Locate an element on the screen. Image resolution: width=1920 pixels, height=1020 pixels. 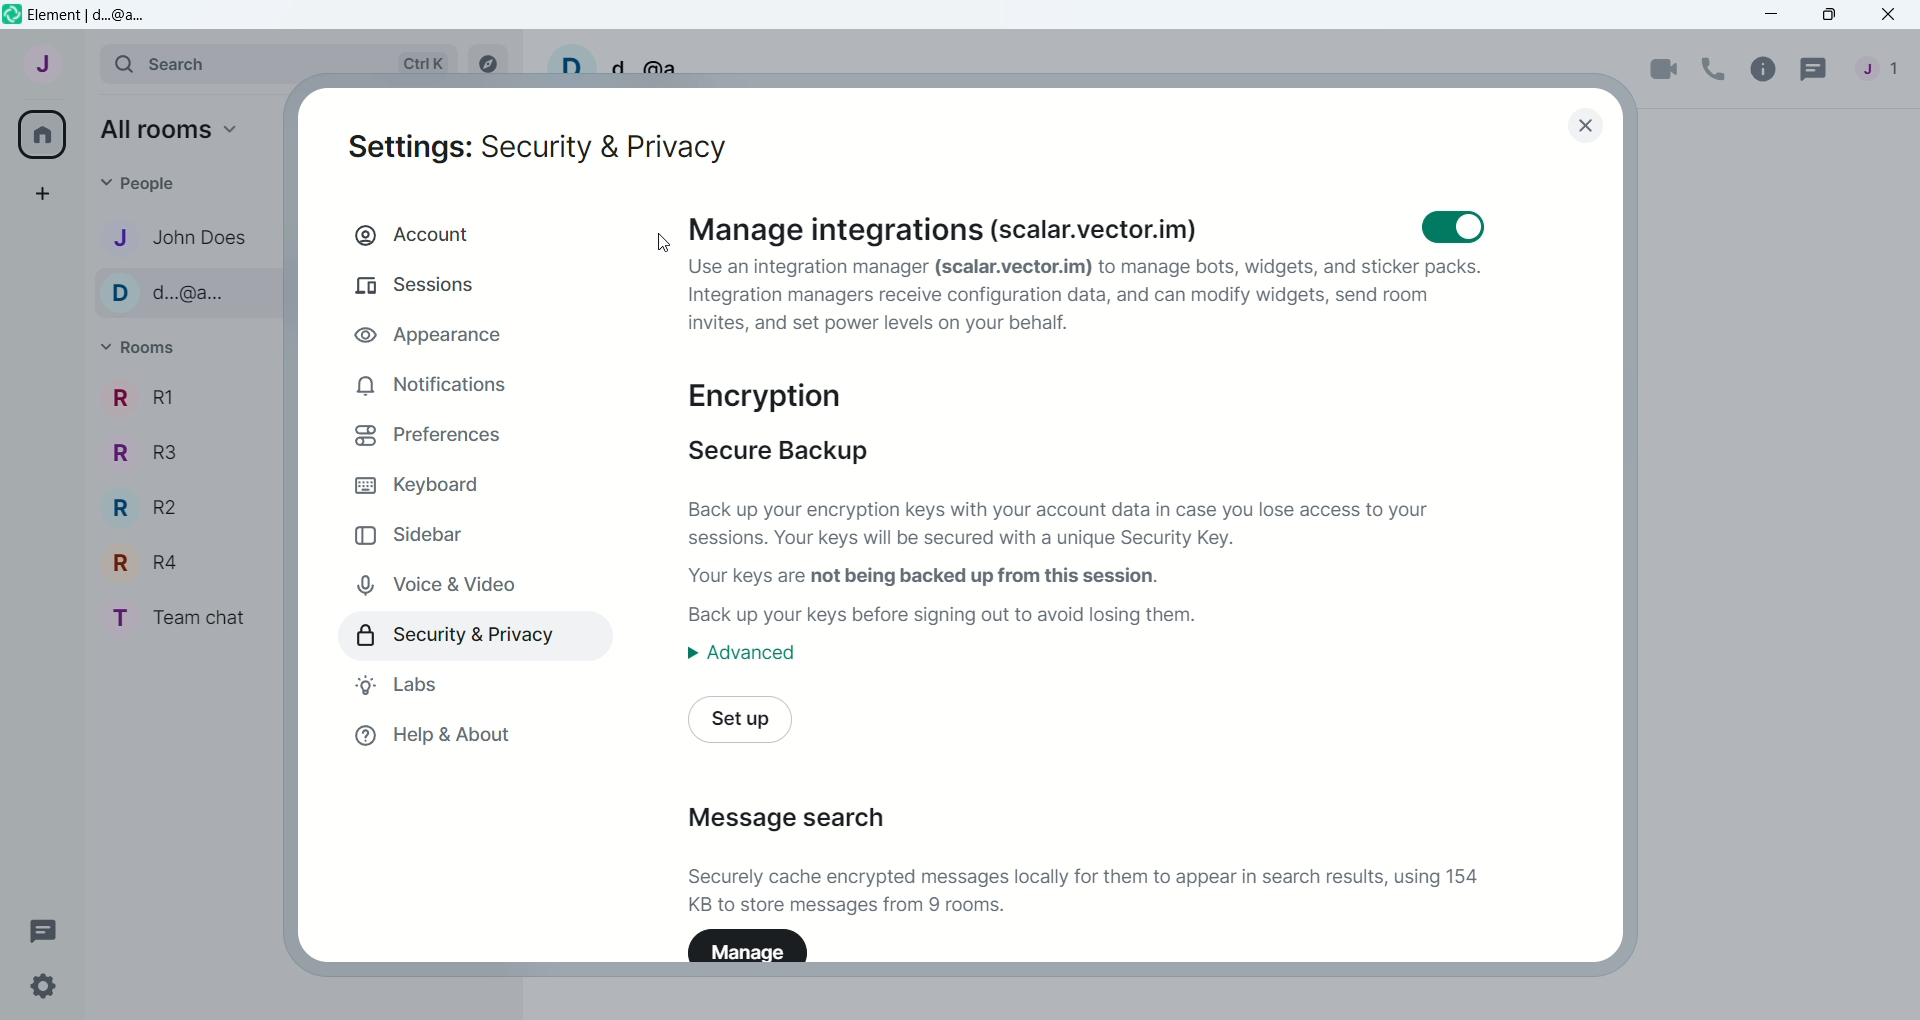
R R3 is located at coordinates (147, 455).